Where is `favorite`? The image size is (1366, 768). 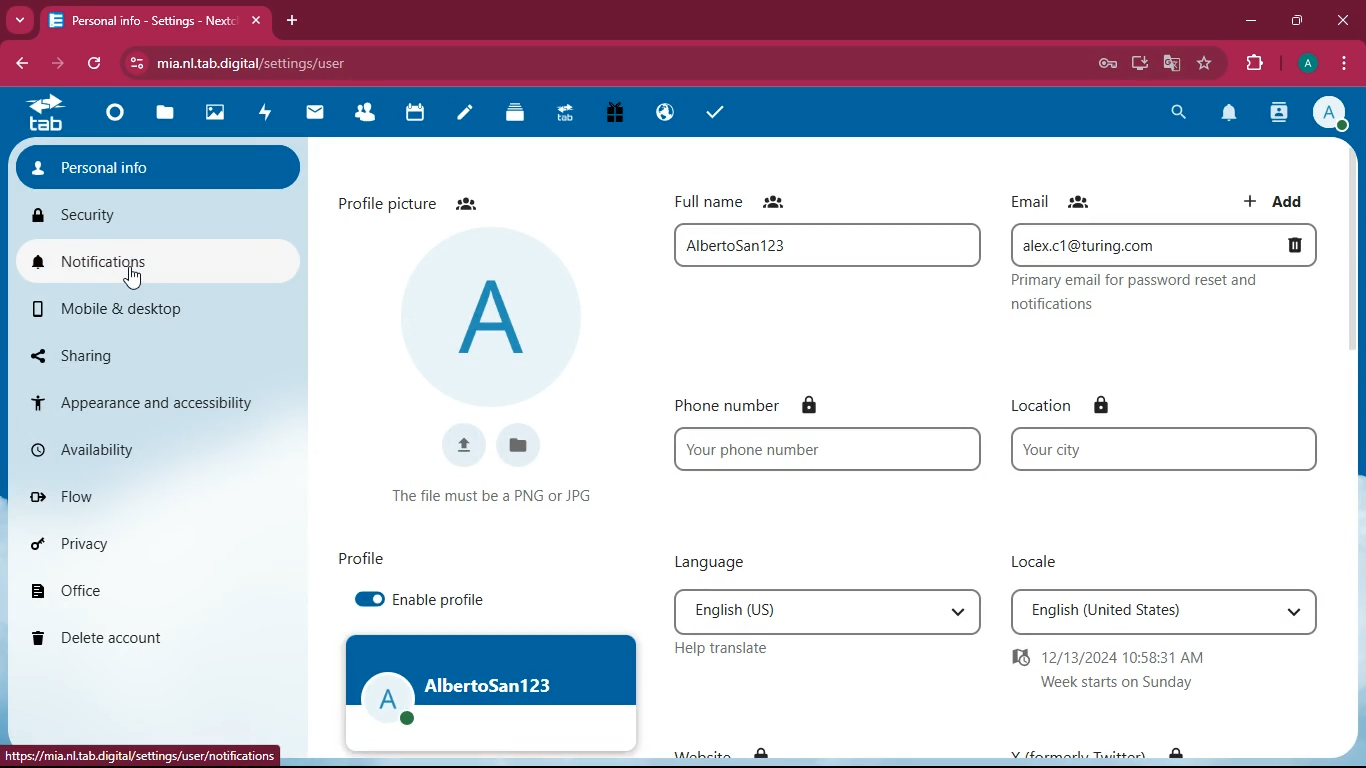 favorite is located at coordinates (1204, 64).